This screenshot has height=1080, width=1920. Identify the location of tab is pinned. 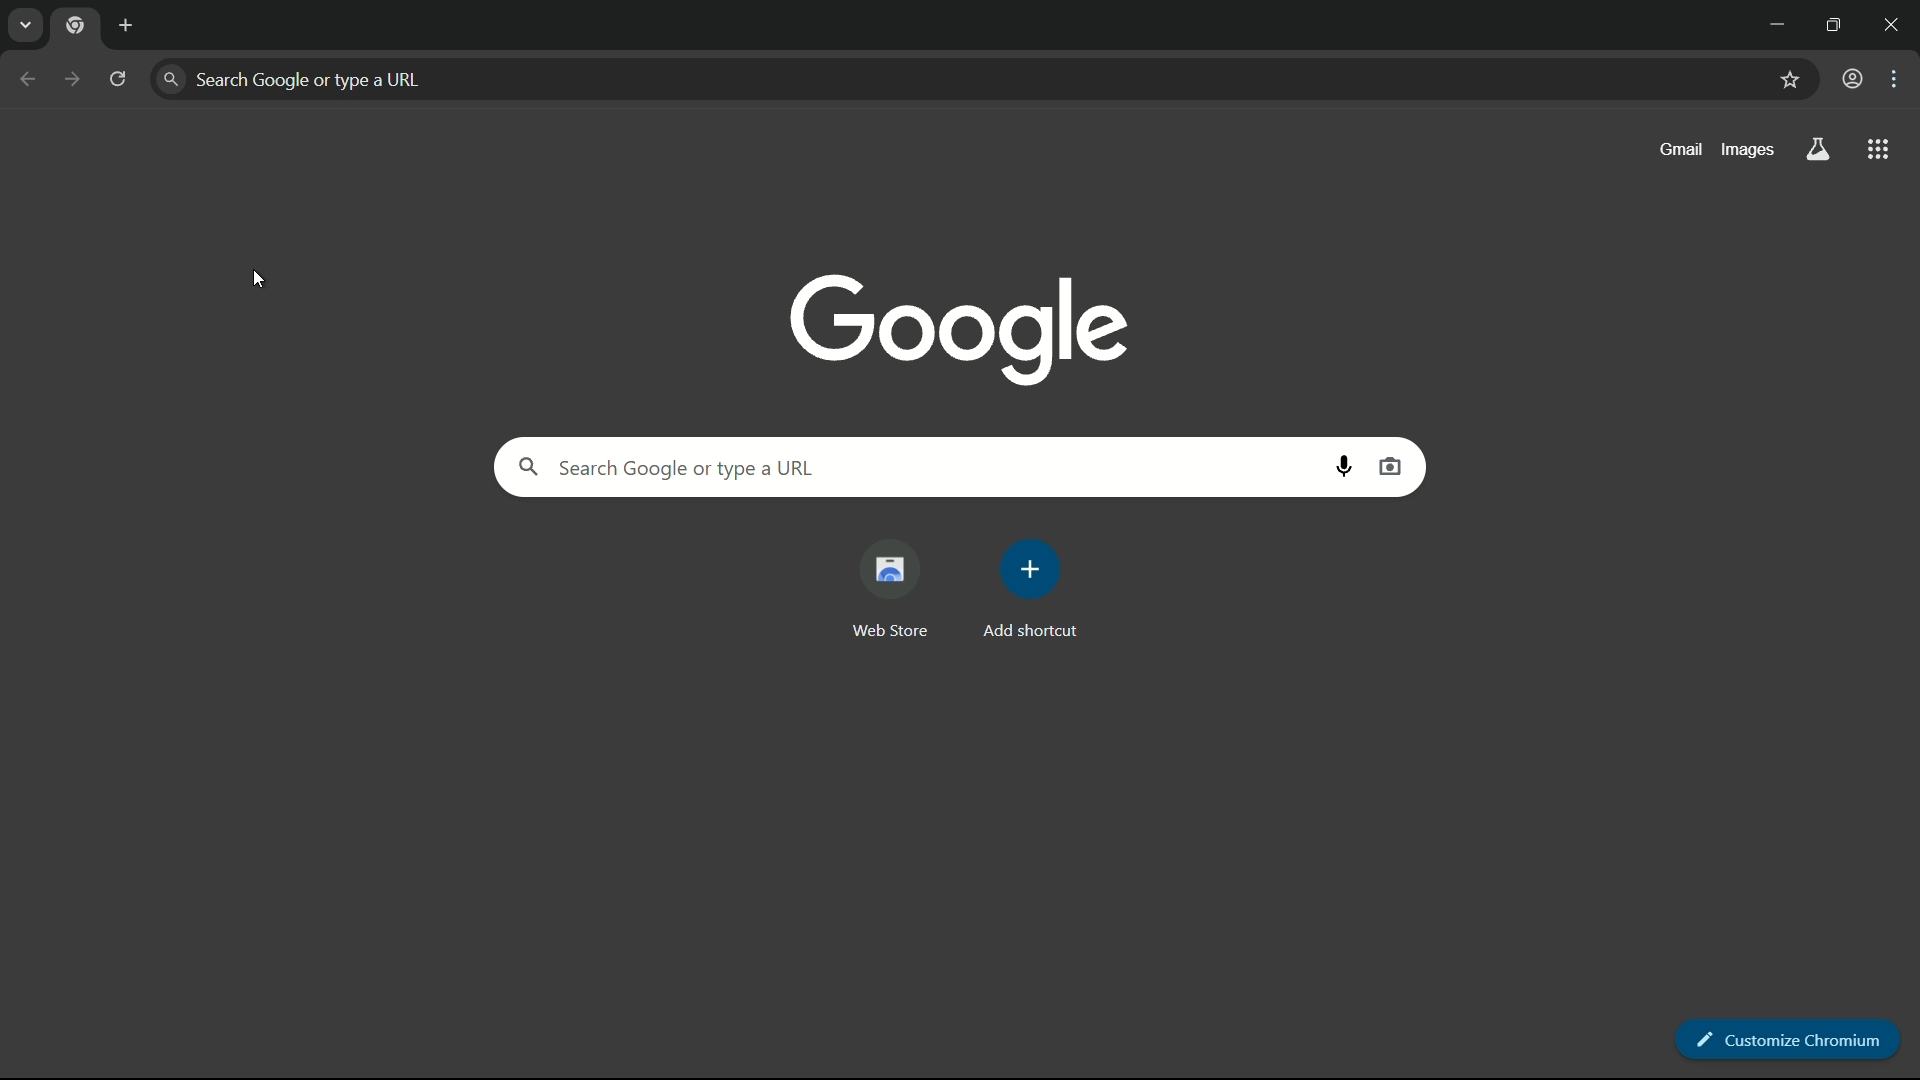
(80, 29).